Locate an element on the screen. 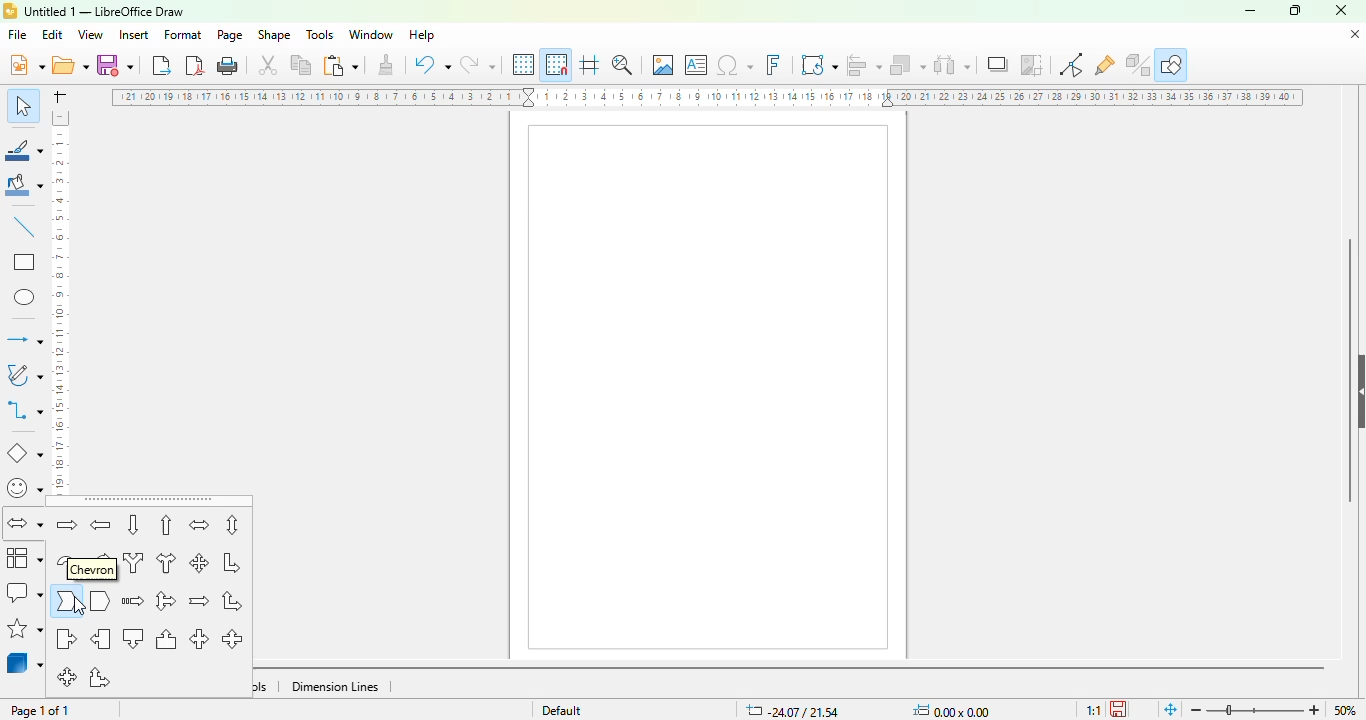 This screenshot has width=1366, height=720. format is located at coordinates (184, 34).